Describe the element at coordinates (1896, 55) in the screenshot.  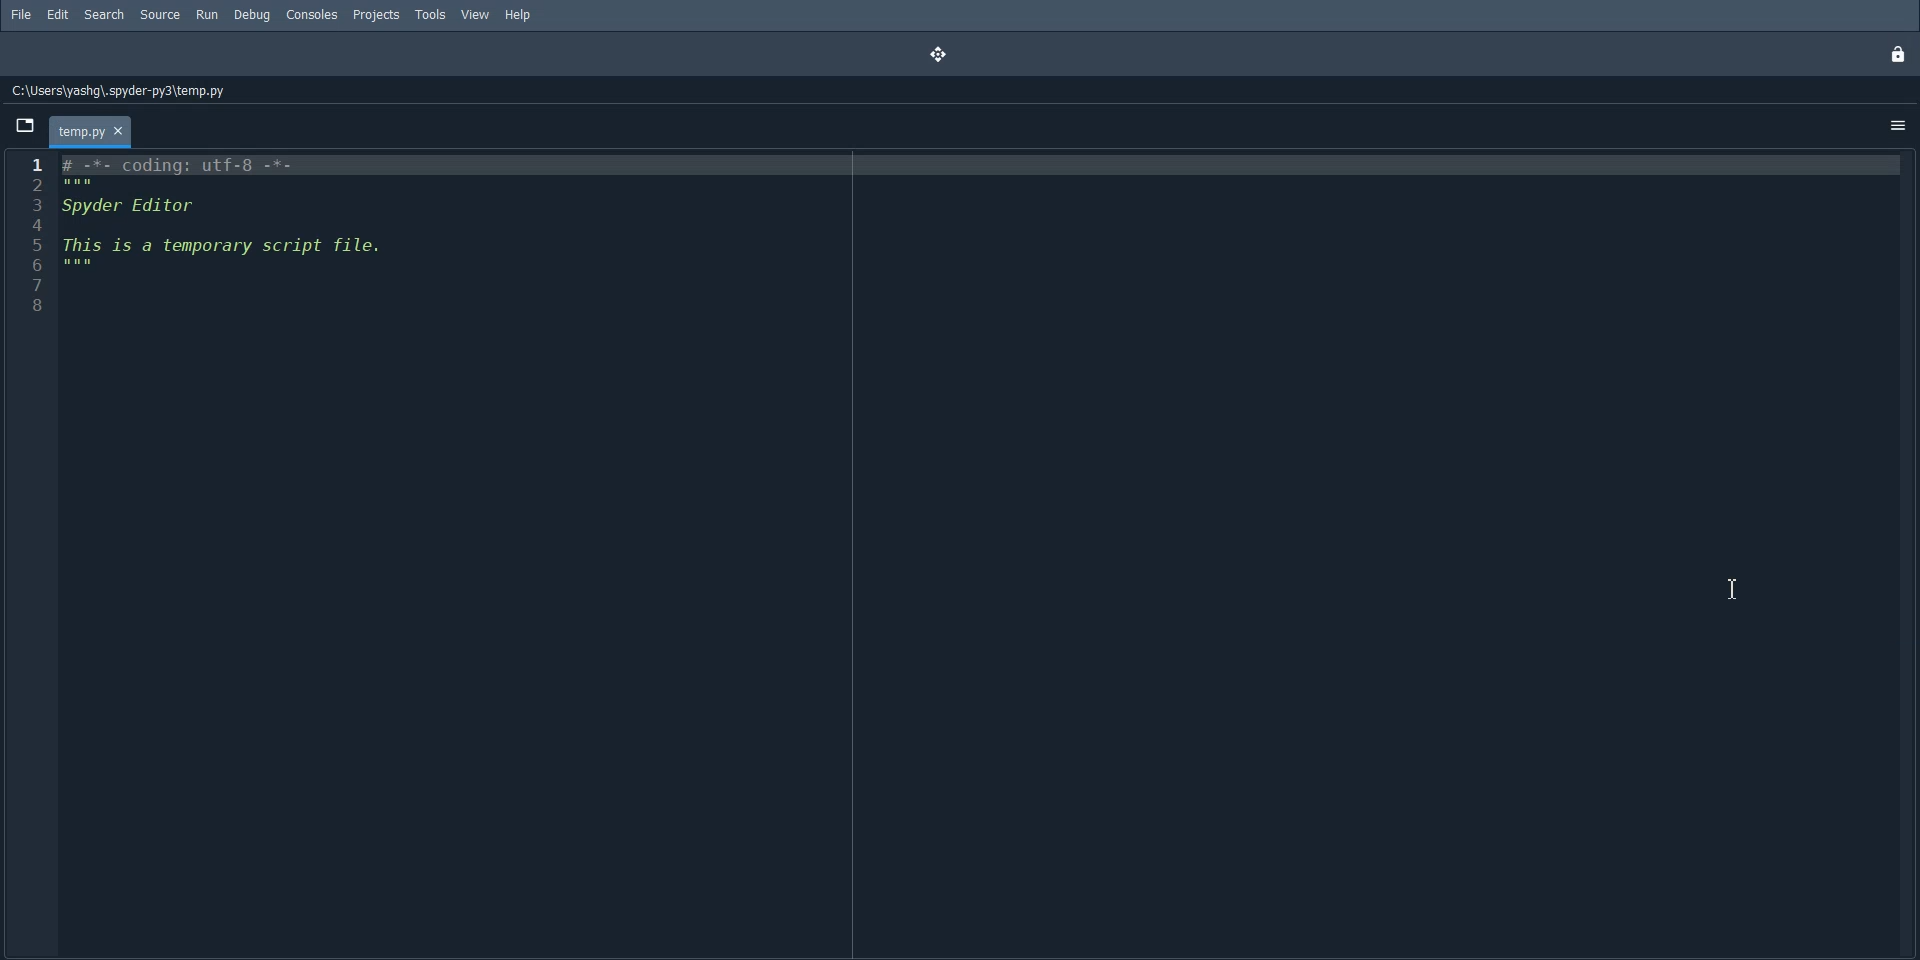
I see `Lock` at that location.